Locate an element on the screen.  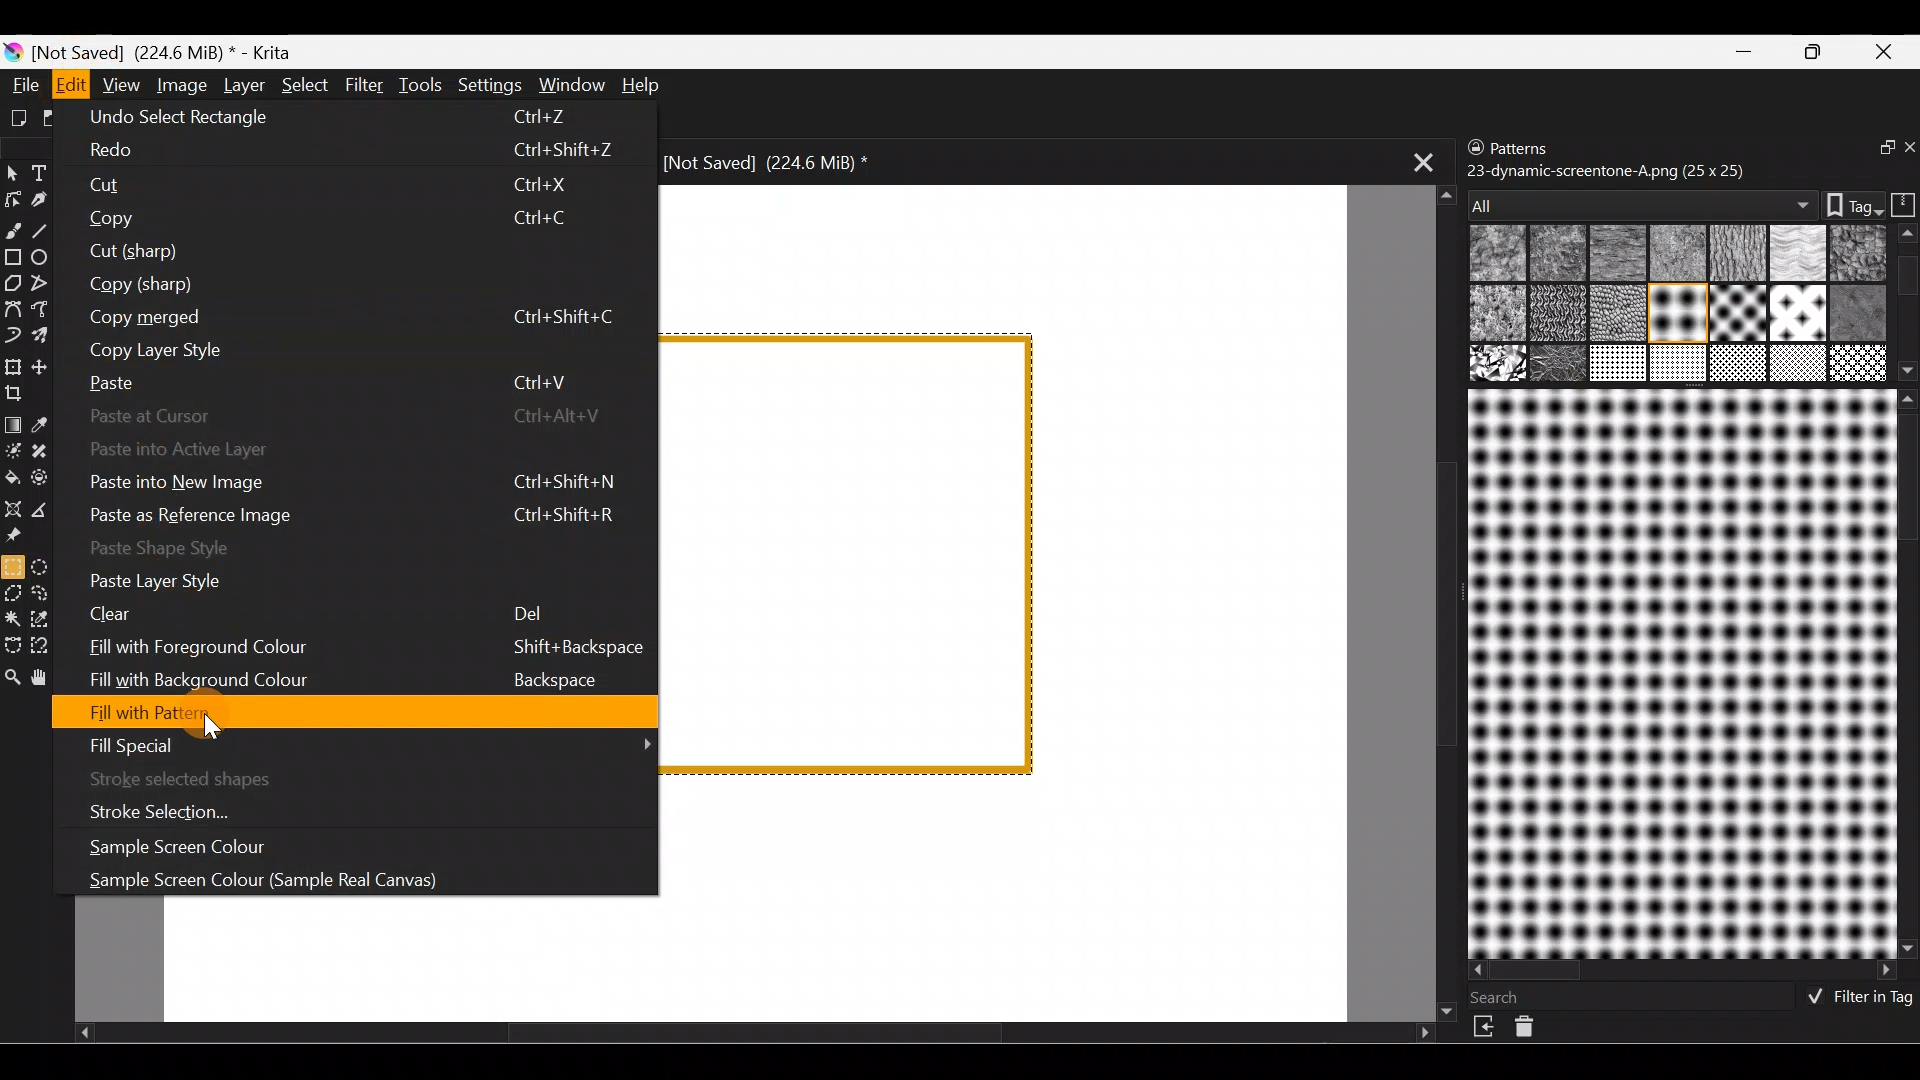
Reference images tool is located at coordinates (22, 536).